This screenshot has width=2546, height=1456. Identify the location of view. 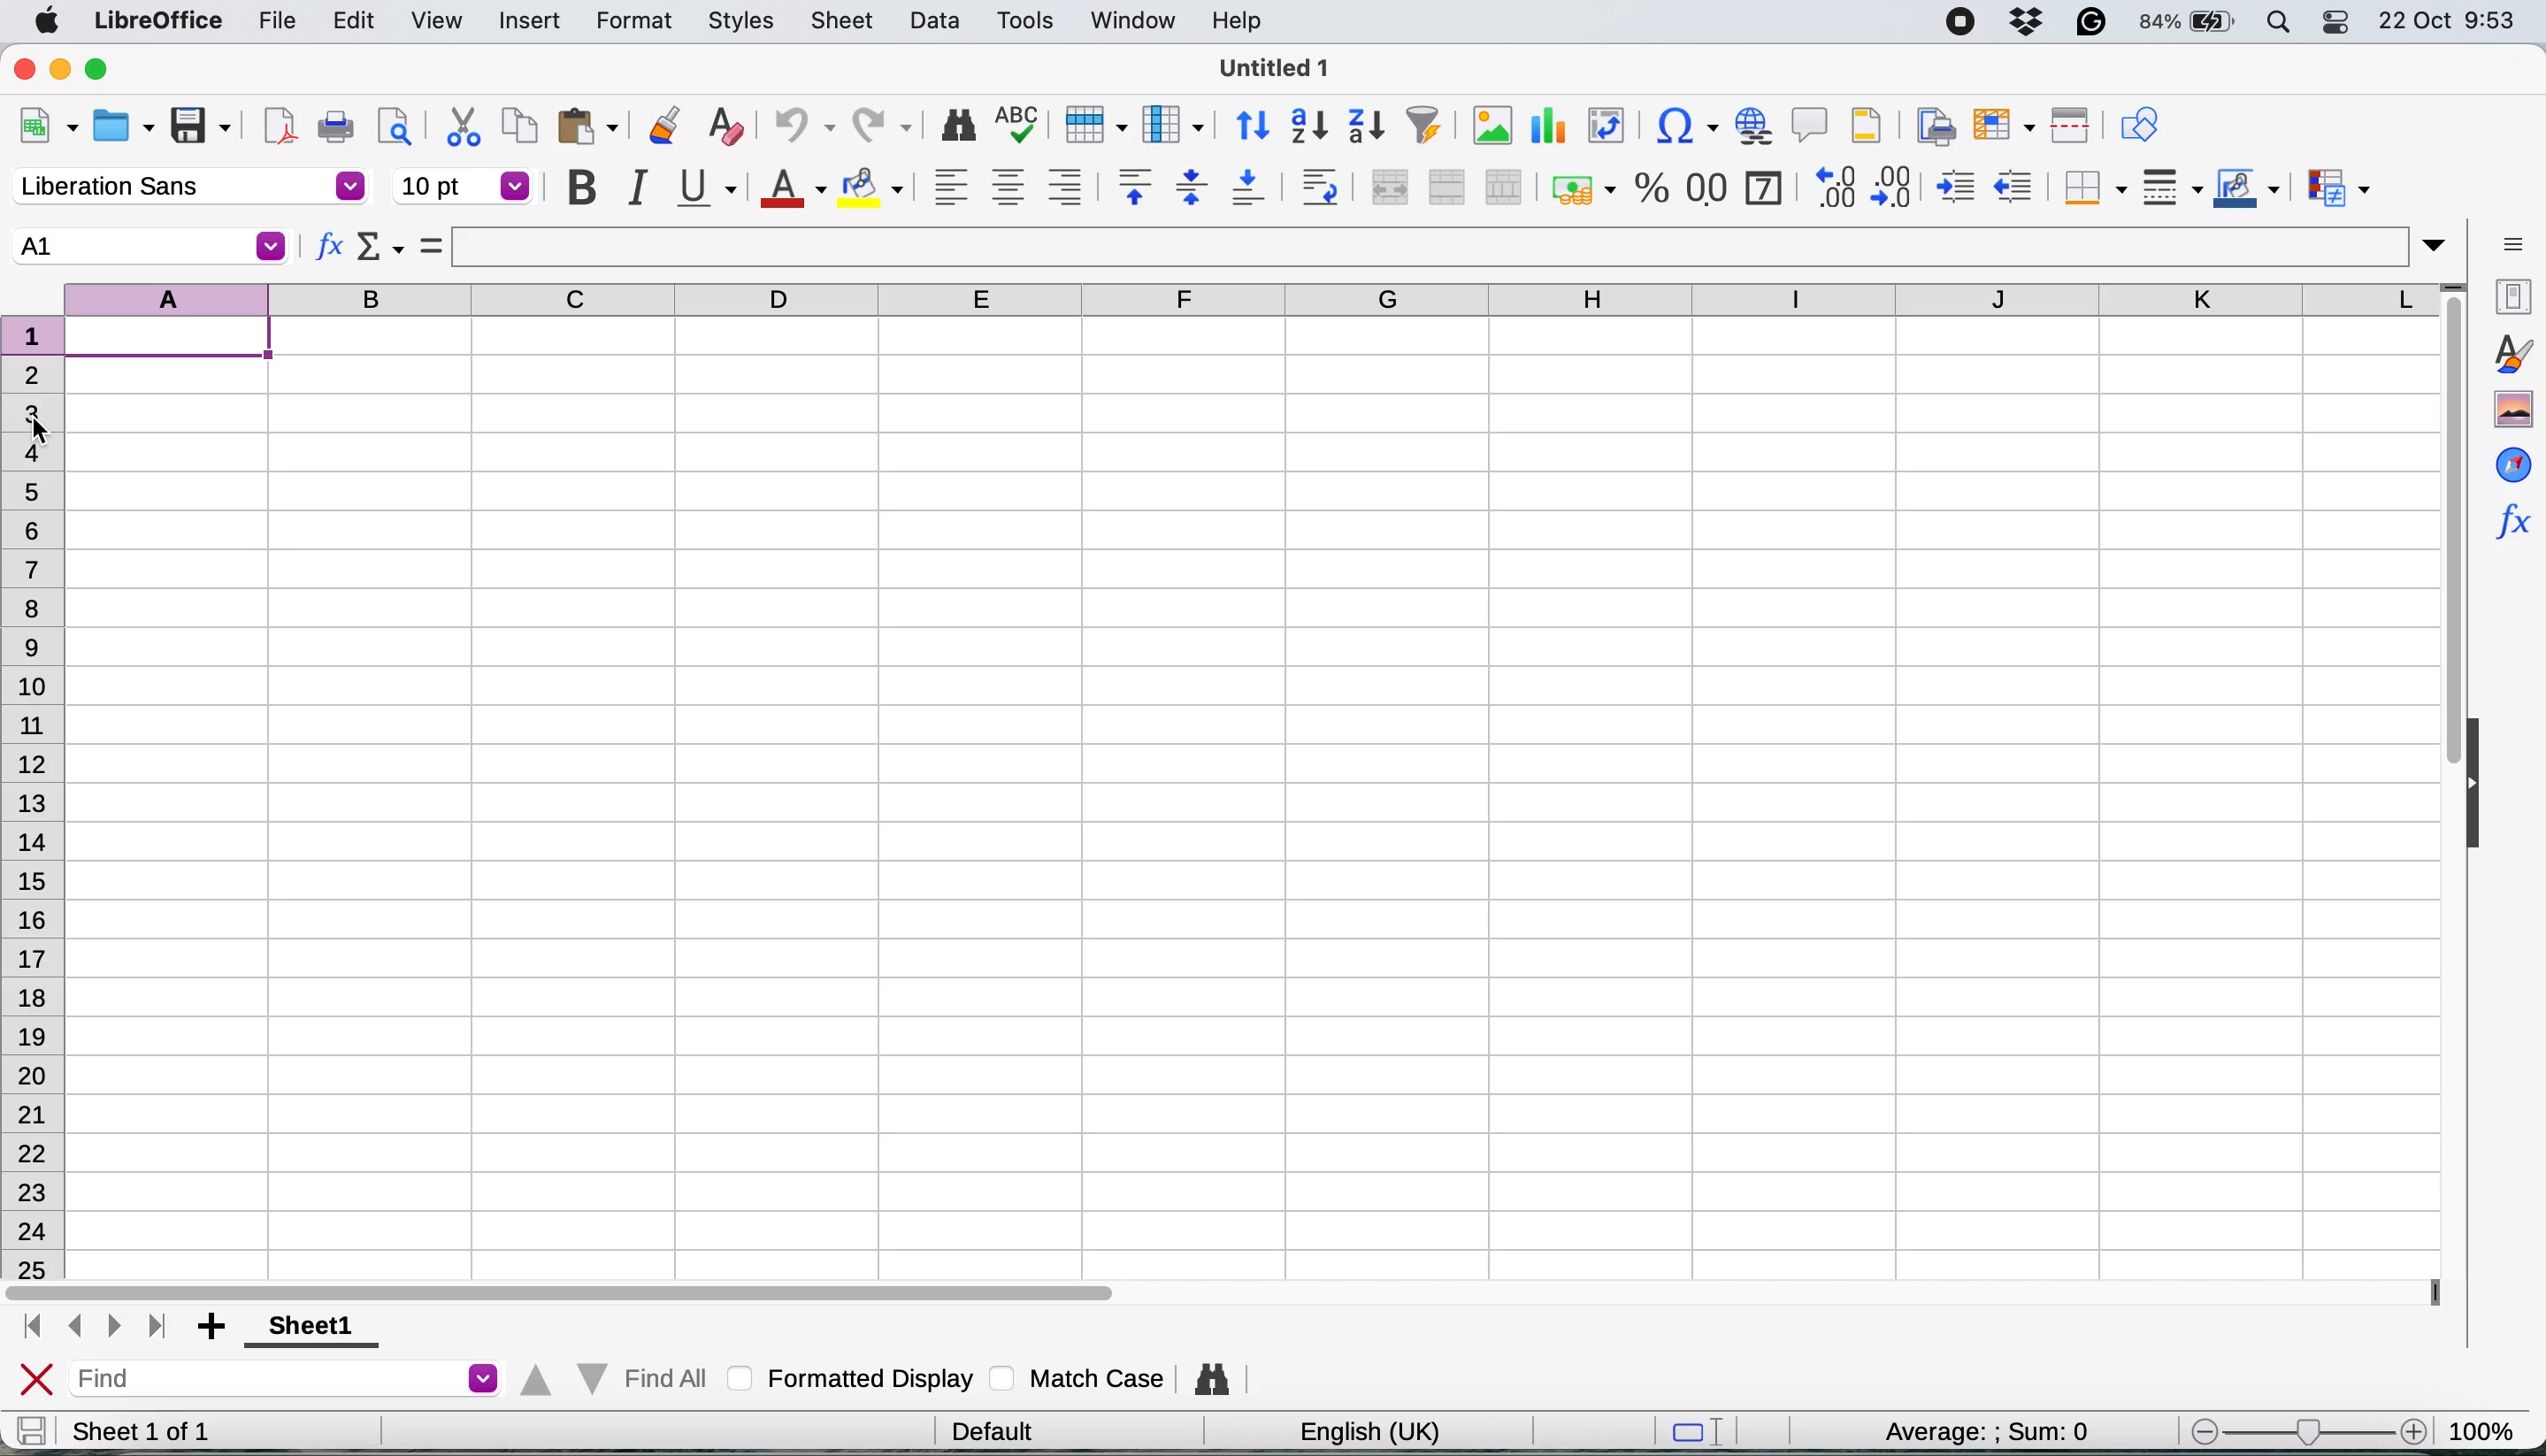
(435, 21).